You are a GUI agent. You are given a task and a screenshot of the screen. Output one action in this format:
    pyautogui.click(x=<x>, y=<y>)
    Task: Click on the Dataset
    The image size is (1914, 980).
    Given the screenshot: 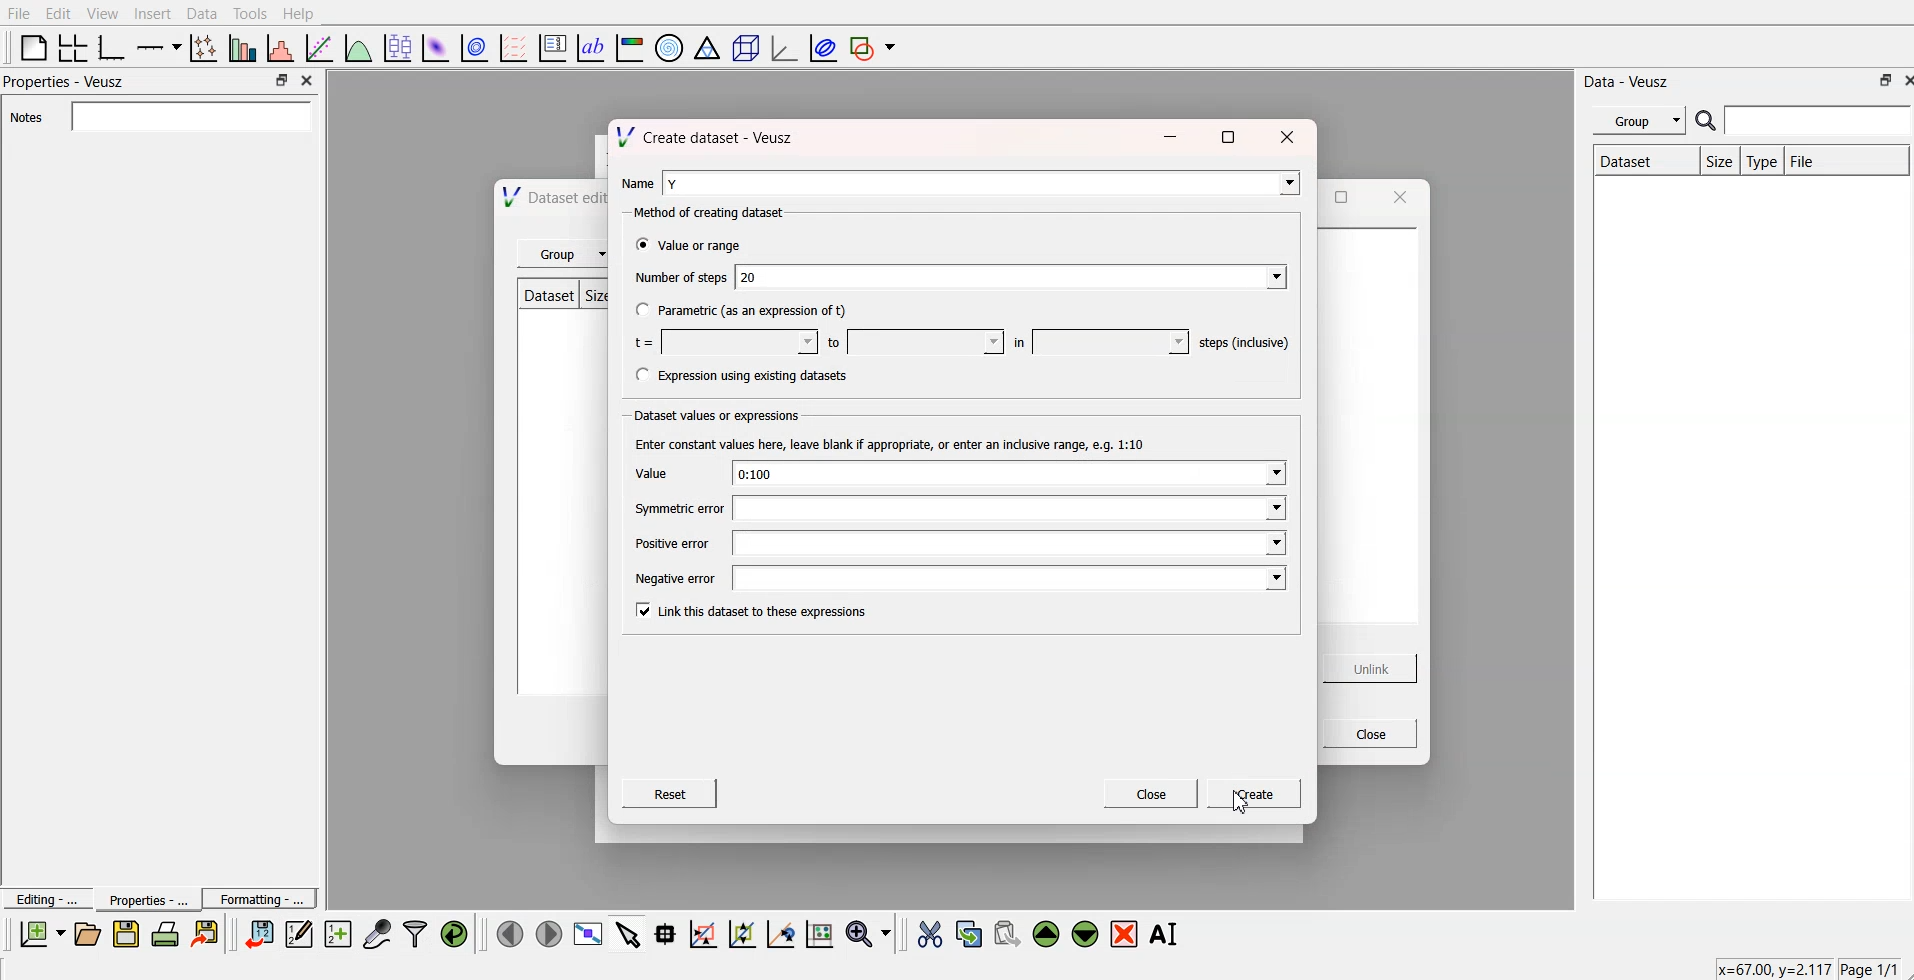 What is the action you would take?
    pyautogui.click(x=1639, y=161)
    